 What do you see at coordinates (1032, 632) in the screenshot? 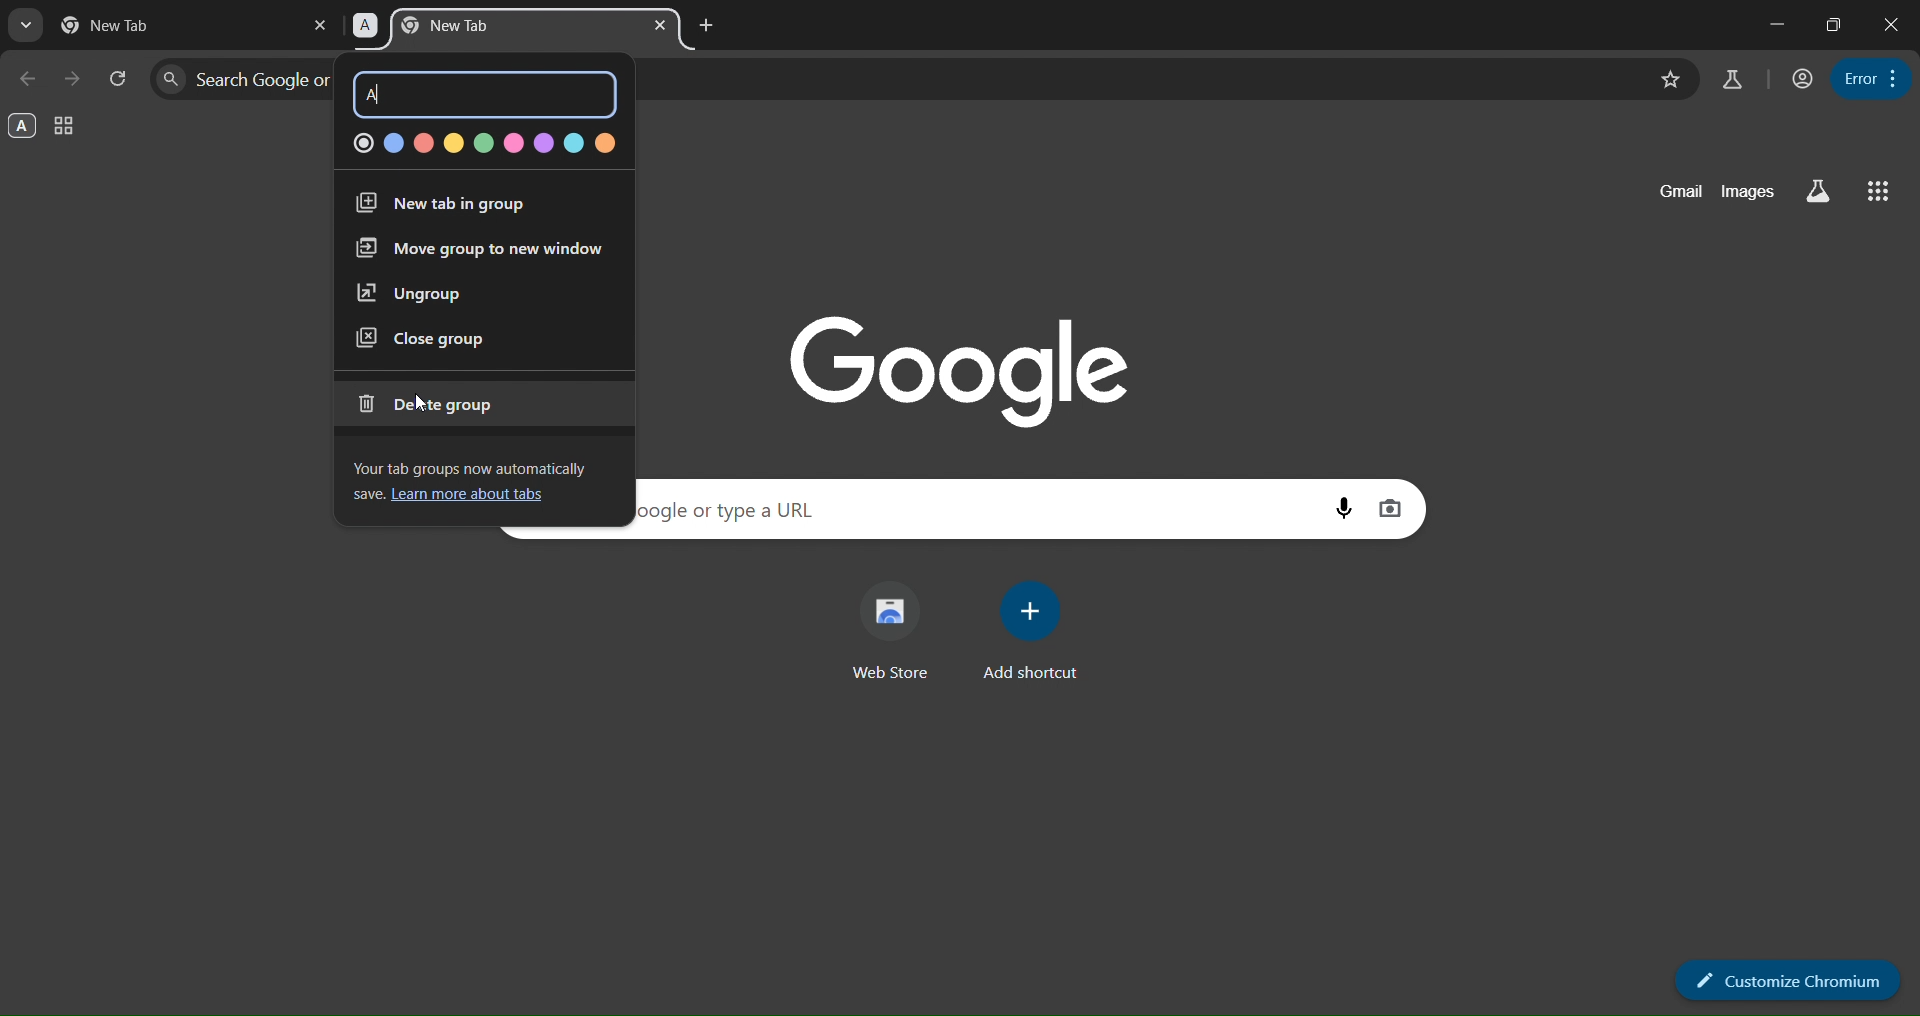
I see `add shortcut` at bounding box center [1032, 632].